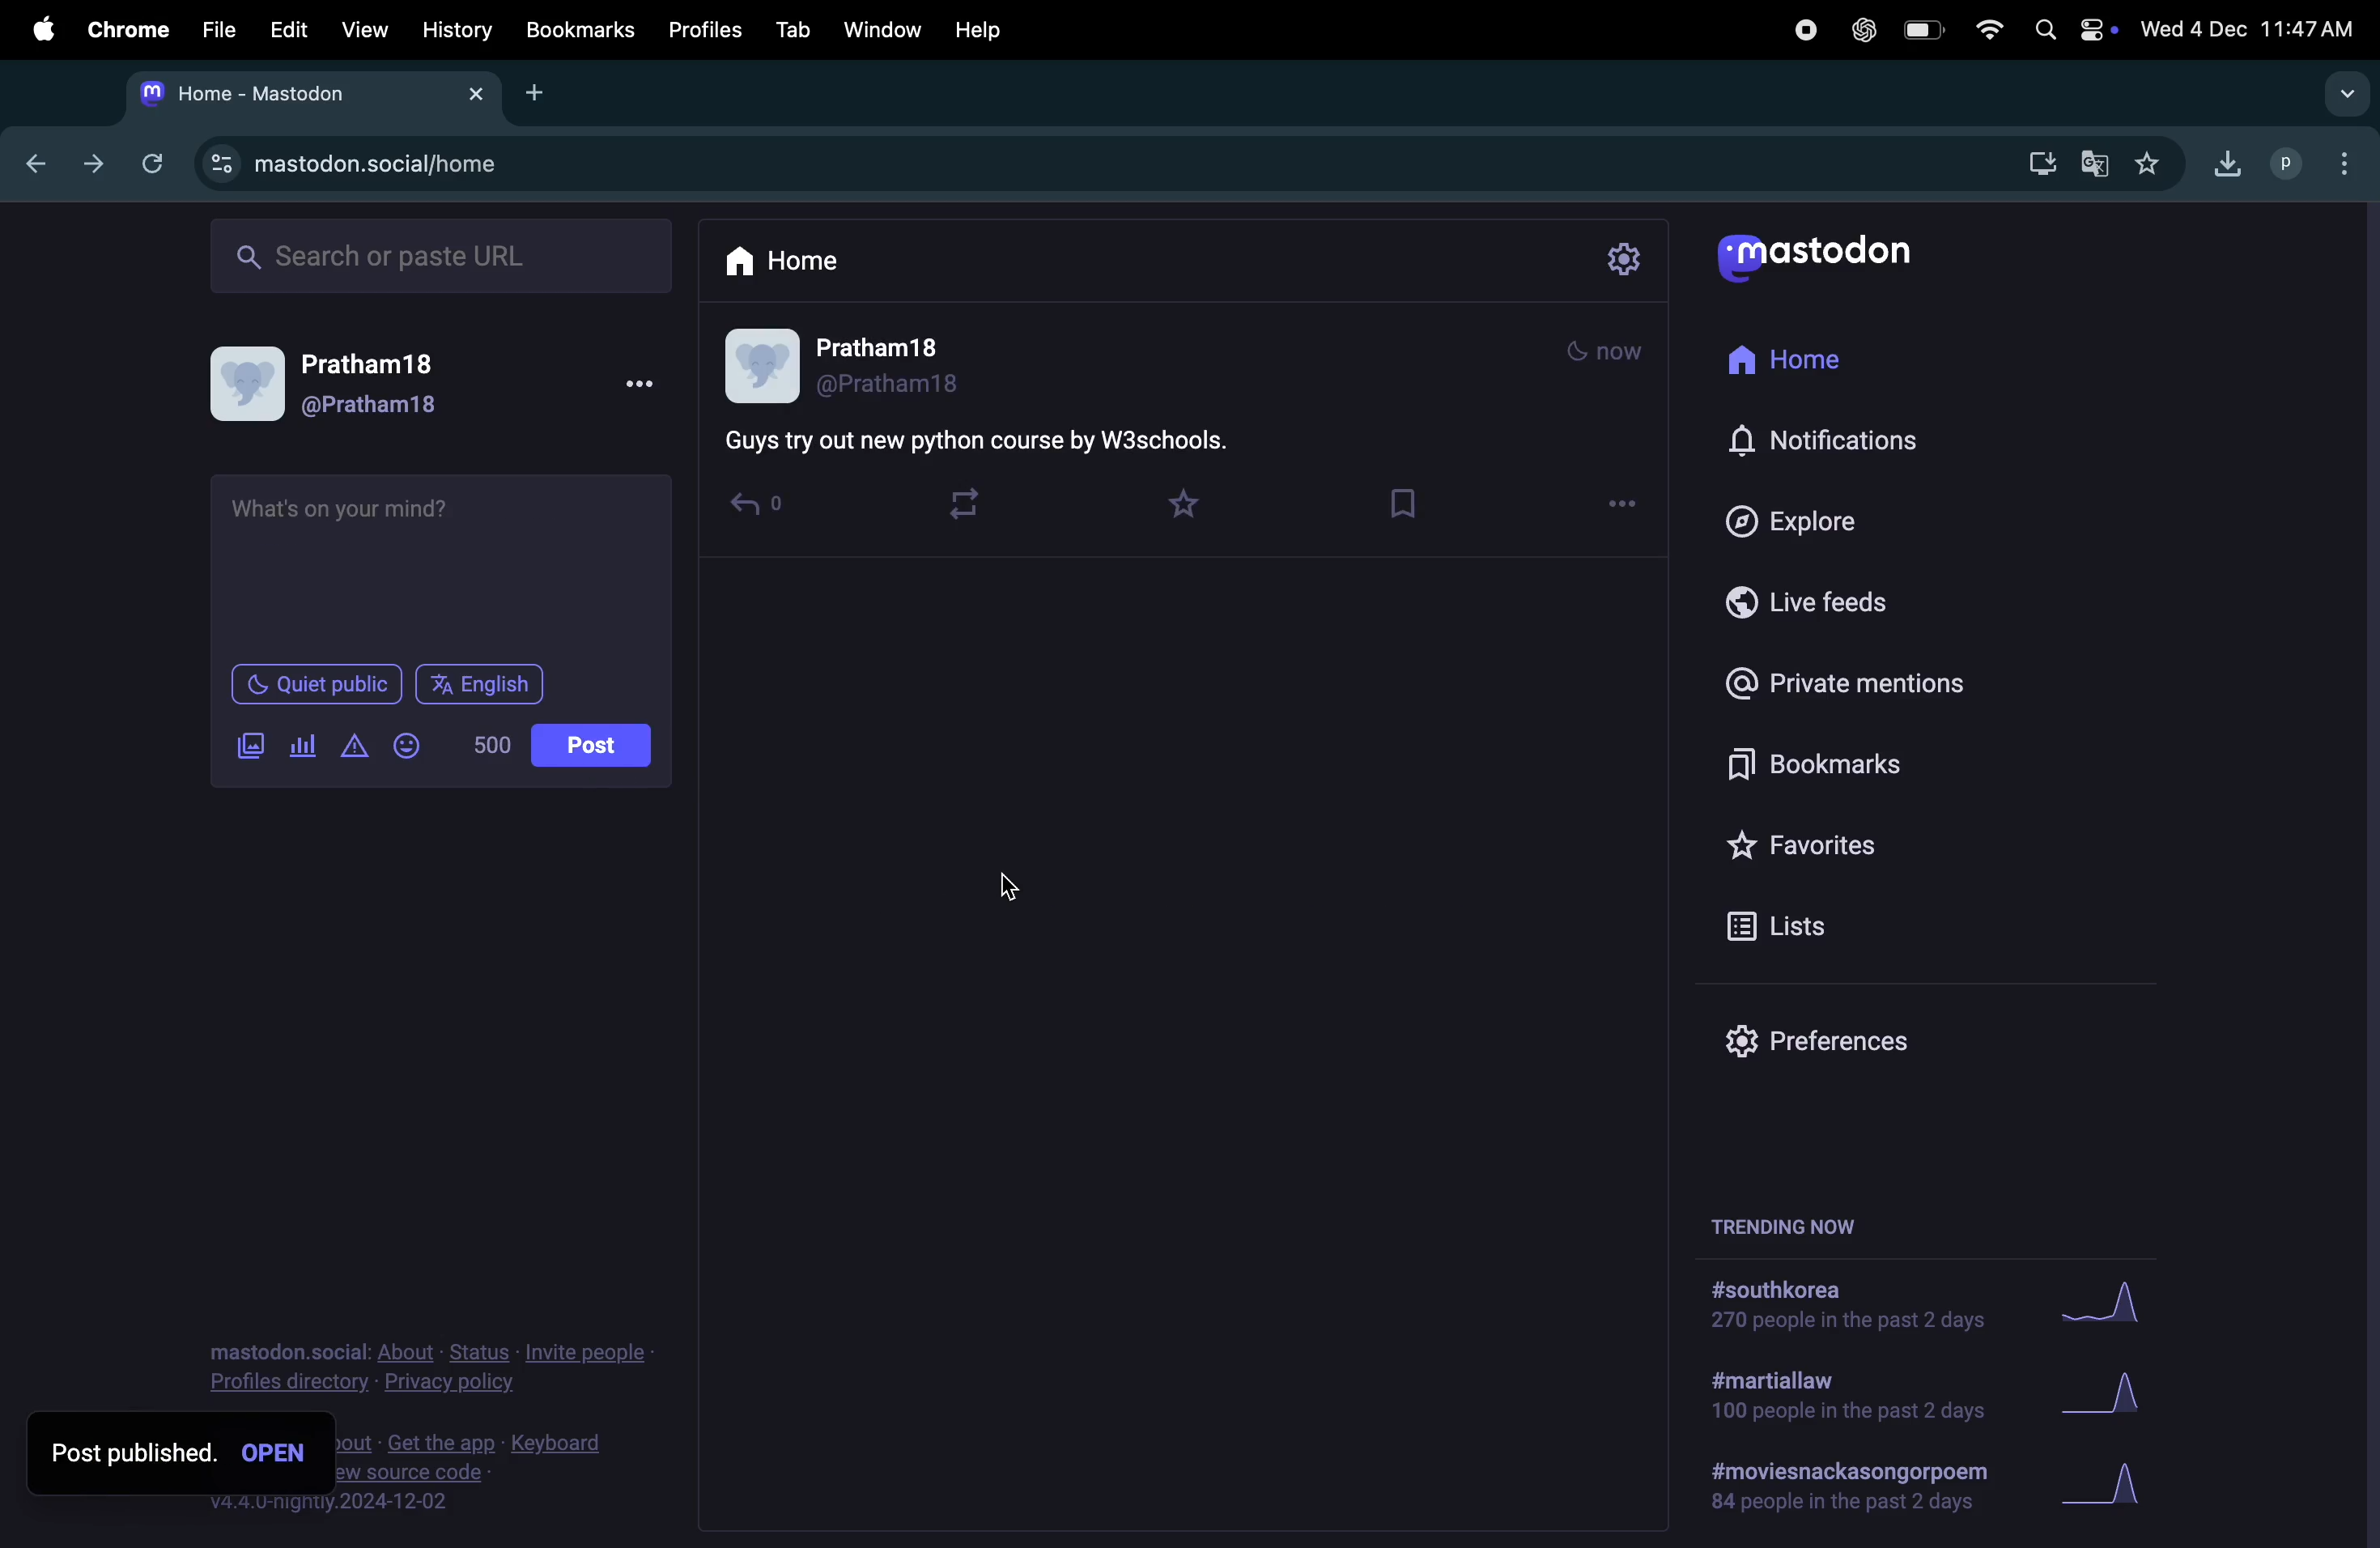  I want to click on live feeds, so click(1812, 610).